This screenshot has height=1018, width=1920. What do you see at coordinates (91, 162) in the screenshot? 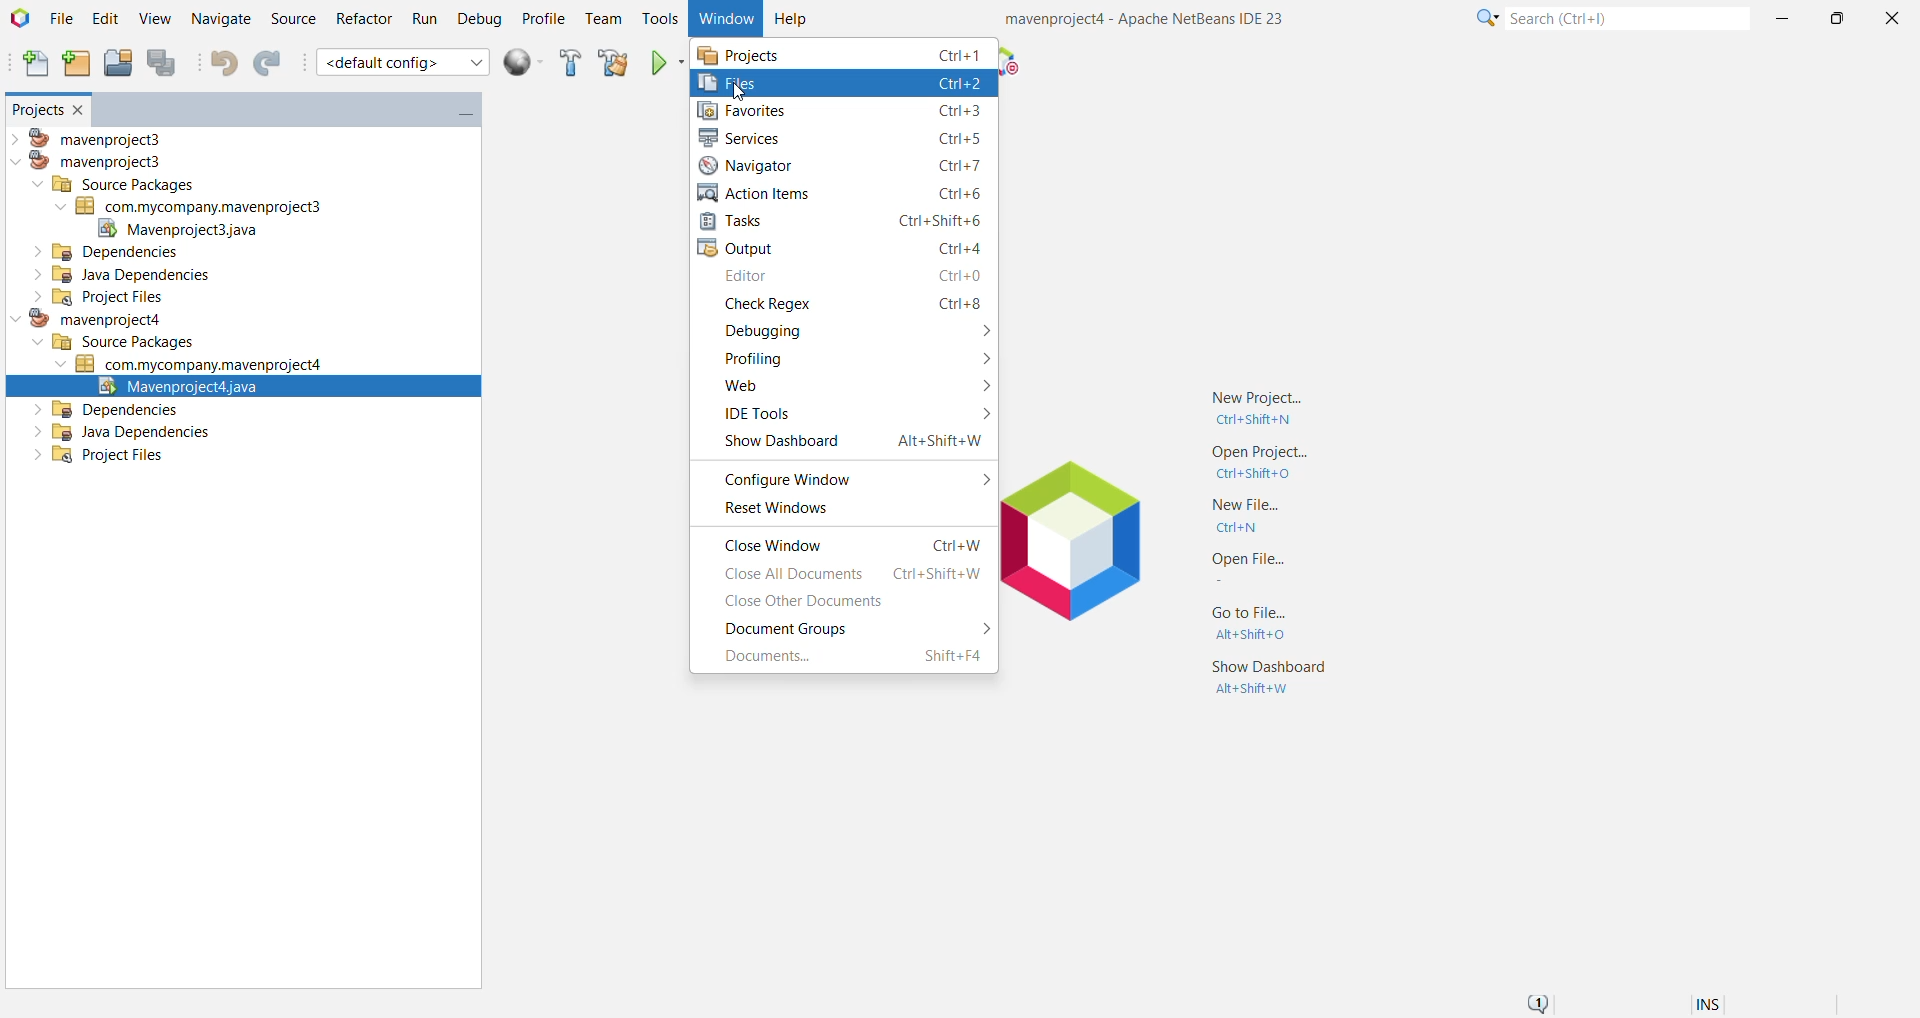
I see `mavenproject3` at bounding box center [91, 162].